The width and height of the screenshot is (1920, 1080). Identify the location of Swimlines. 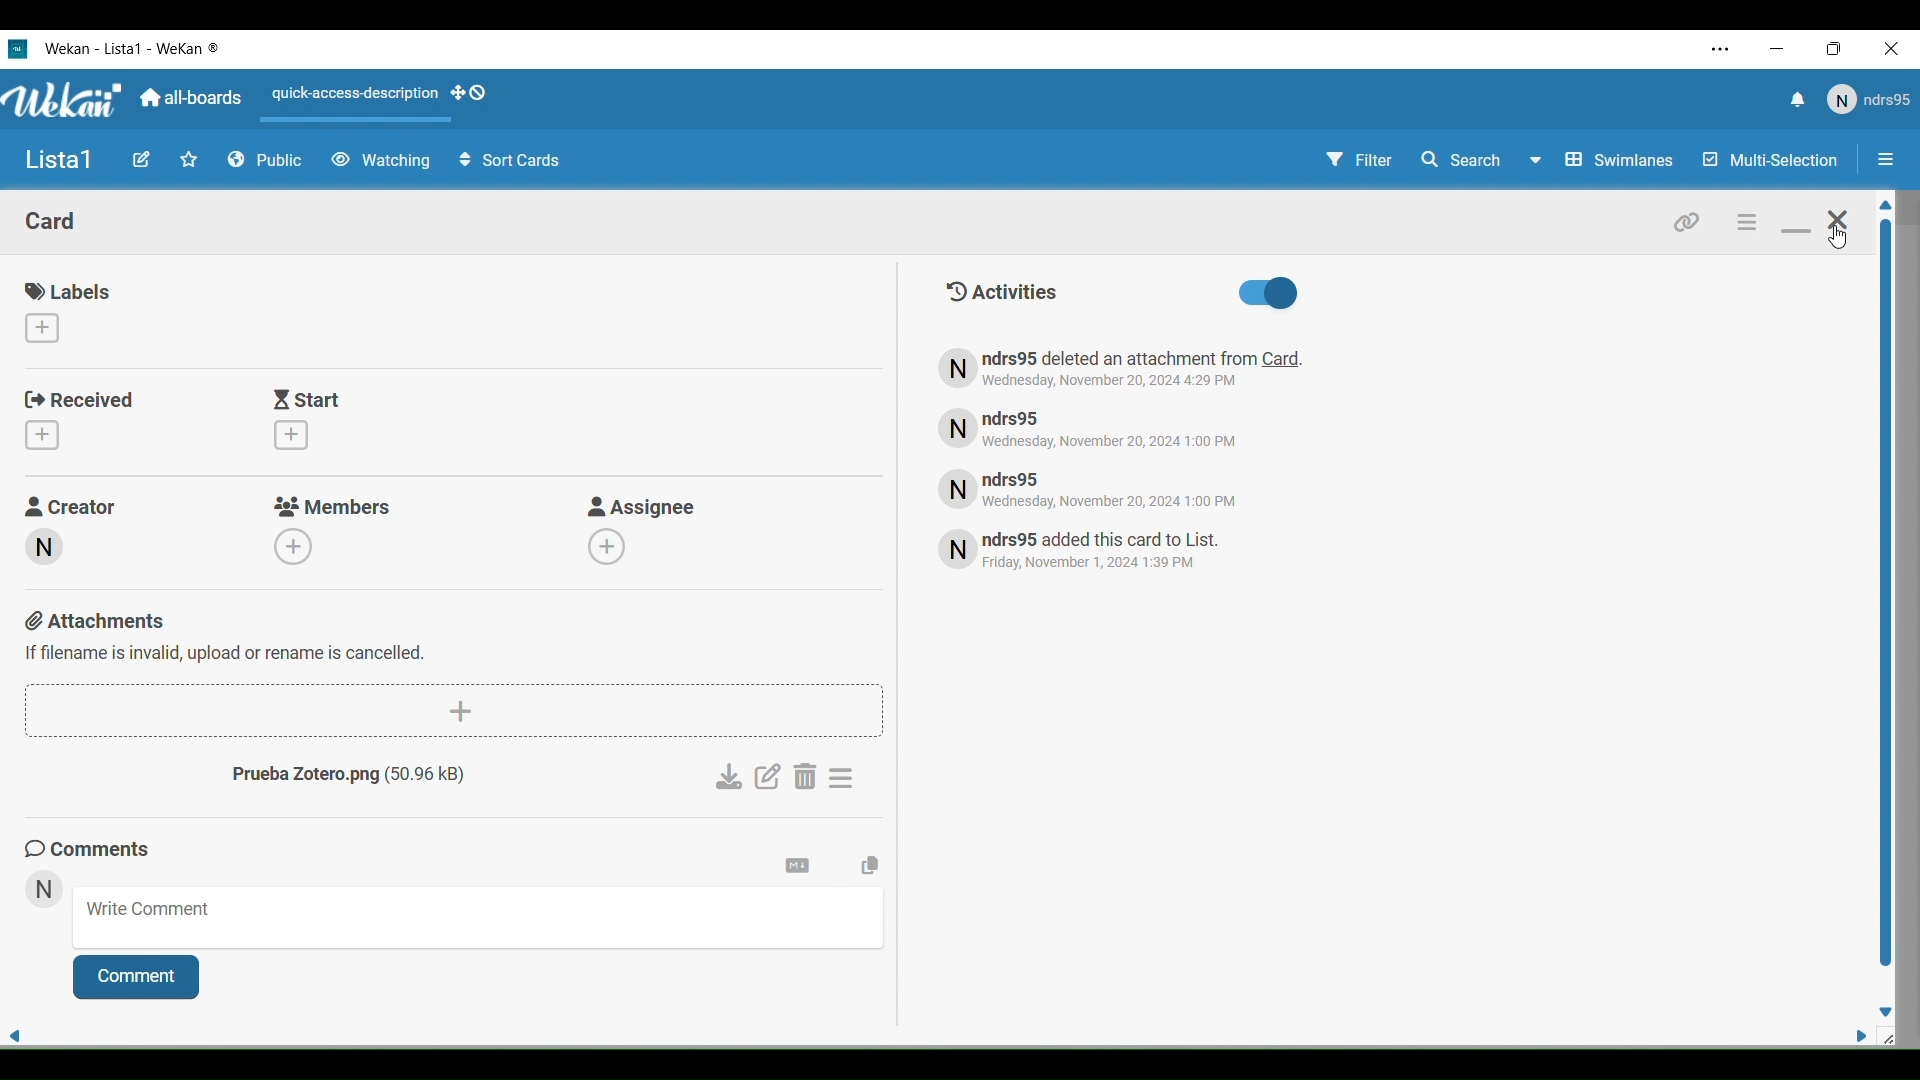
(1622, 160).